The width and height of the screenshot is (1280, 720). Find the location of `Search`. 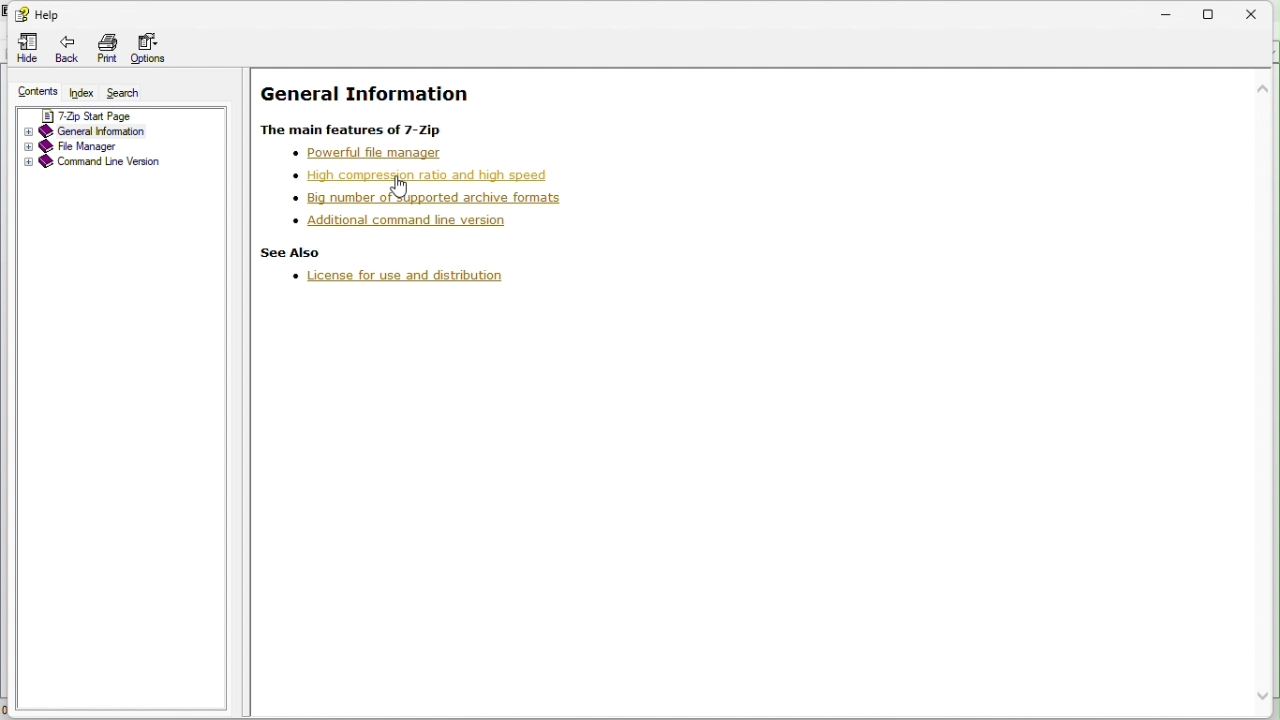

Search is located at coordinates (130, 93).